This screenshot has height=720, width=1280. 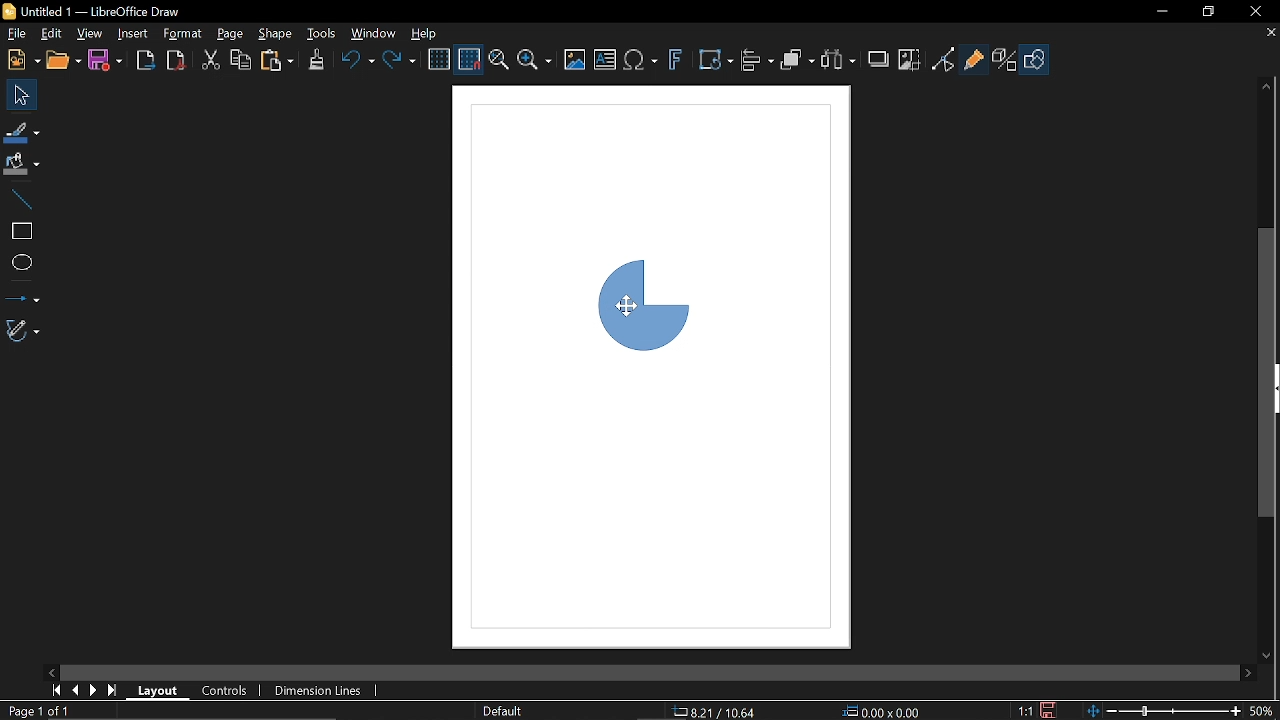 I want to click on Export, so click(x=142, y=61).